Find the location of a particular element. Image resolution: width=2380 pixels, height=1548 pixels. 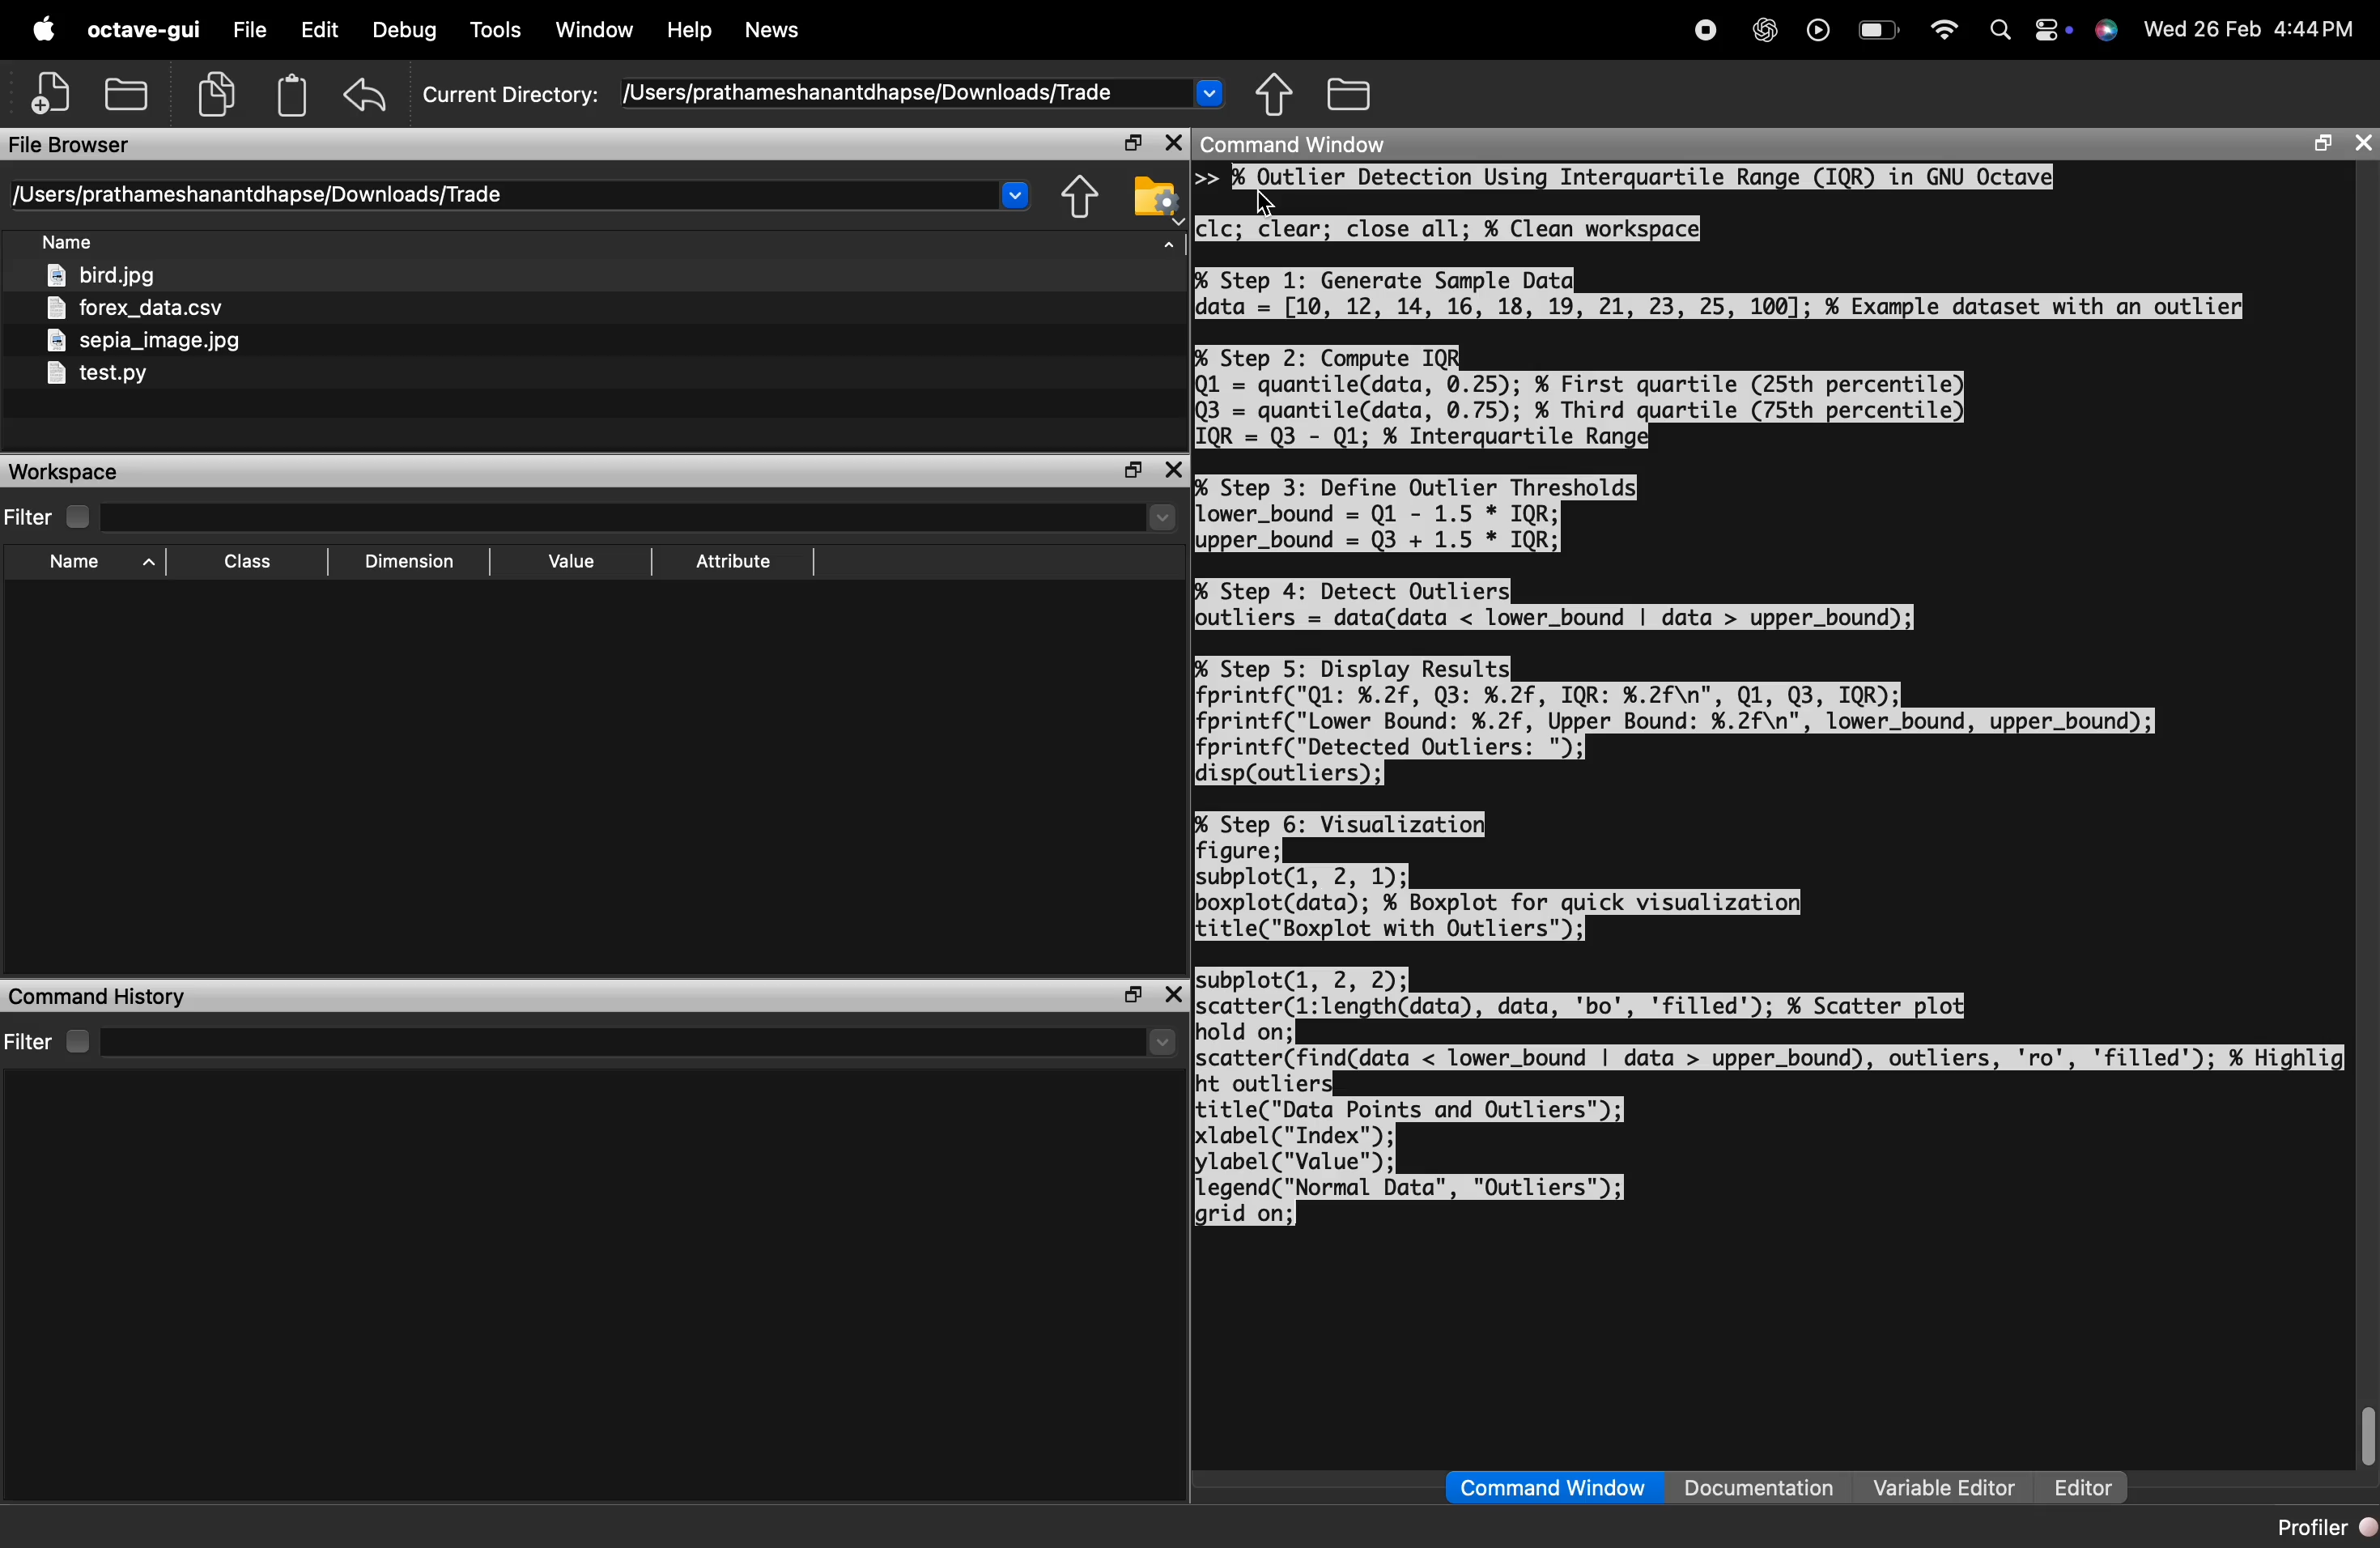

Current Directory: is located at coordinates (514, 97).